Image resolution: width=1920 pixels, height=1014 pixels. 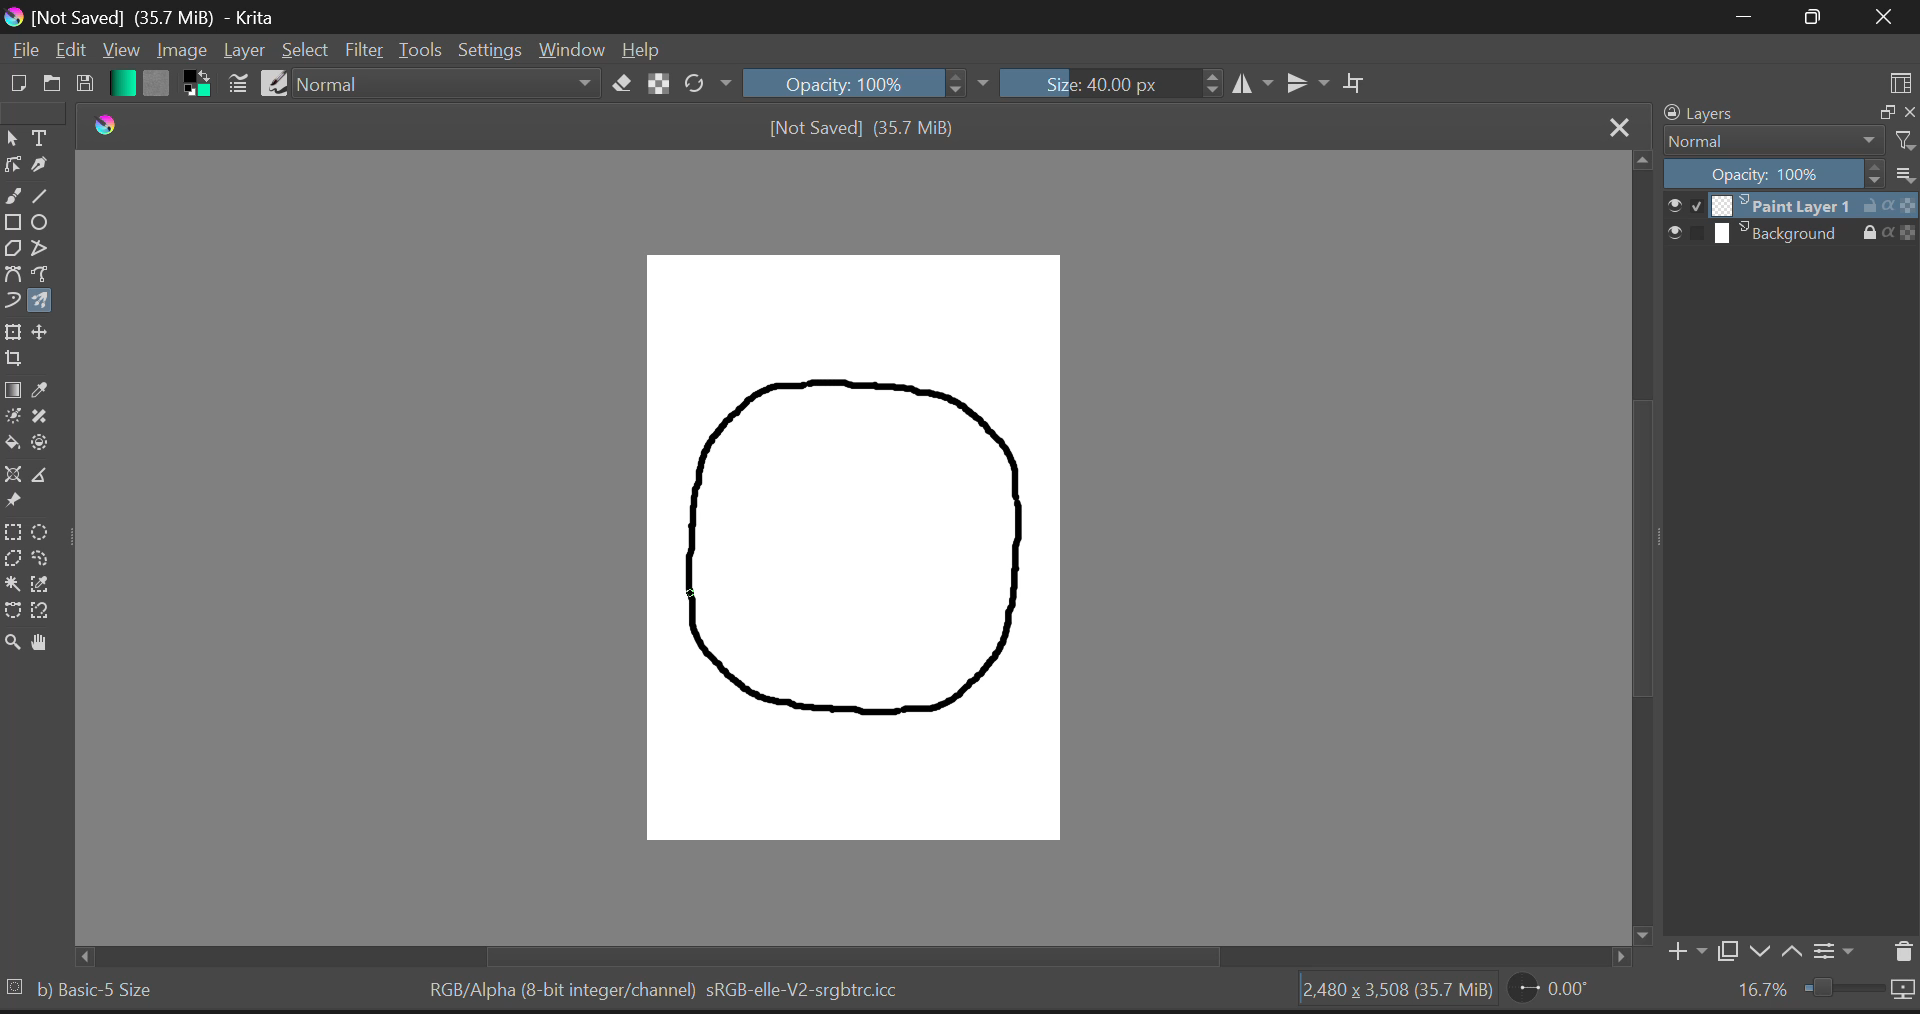 What do you see at coordinates (49, 587) in the screenshot?
I see `Similar Color Selection` at bounding box center [49, 587].